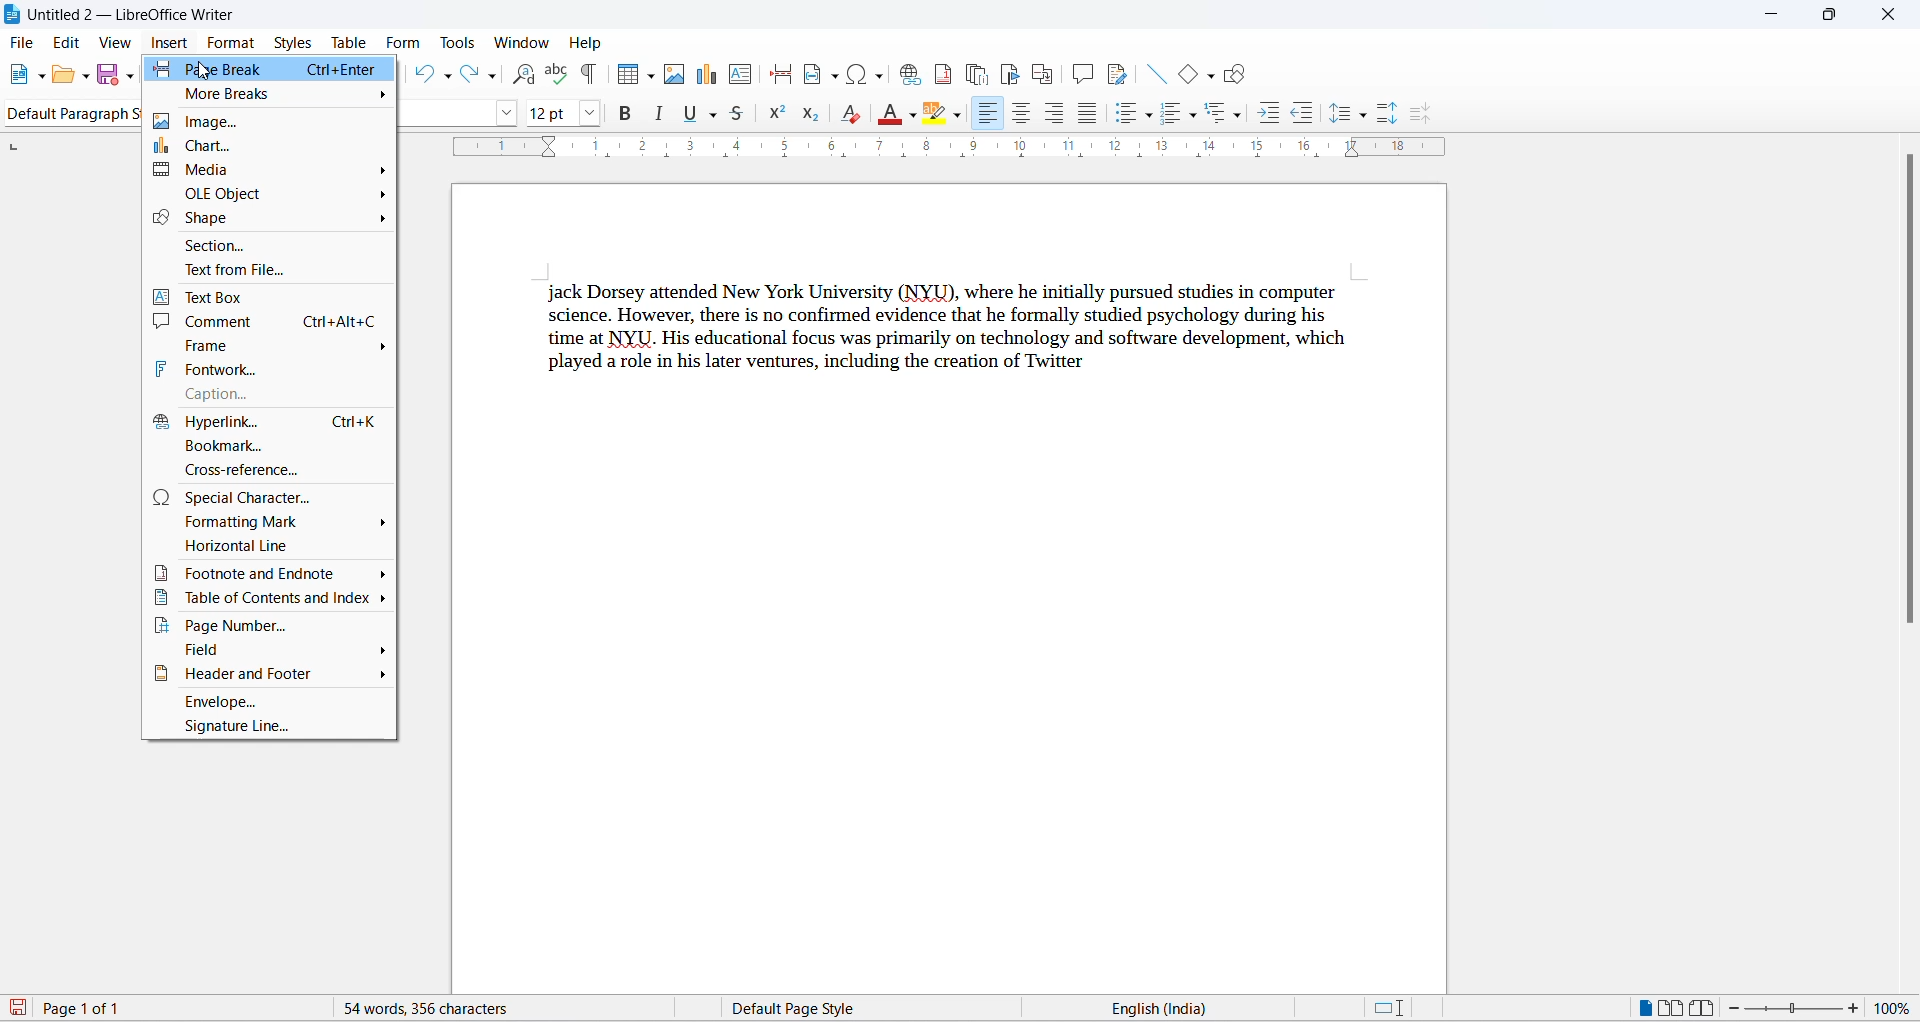  I want to click on insert page break, so click(779, 73).